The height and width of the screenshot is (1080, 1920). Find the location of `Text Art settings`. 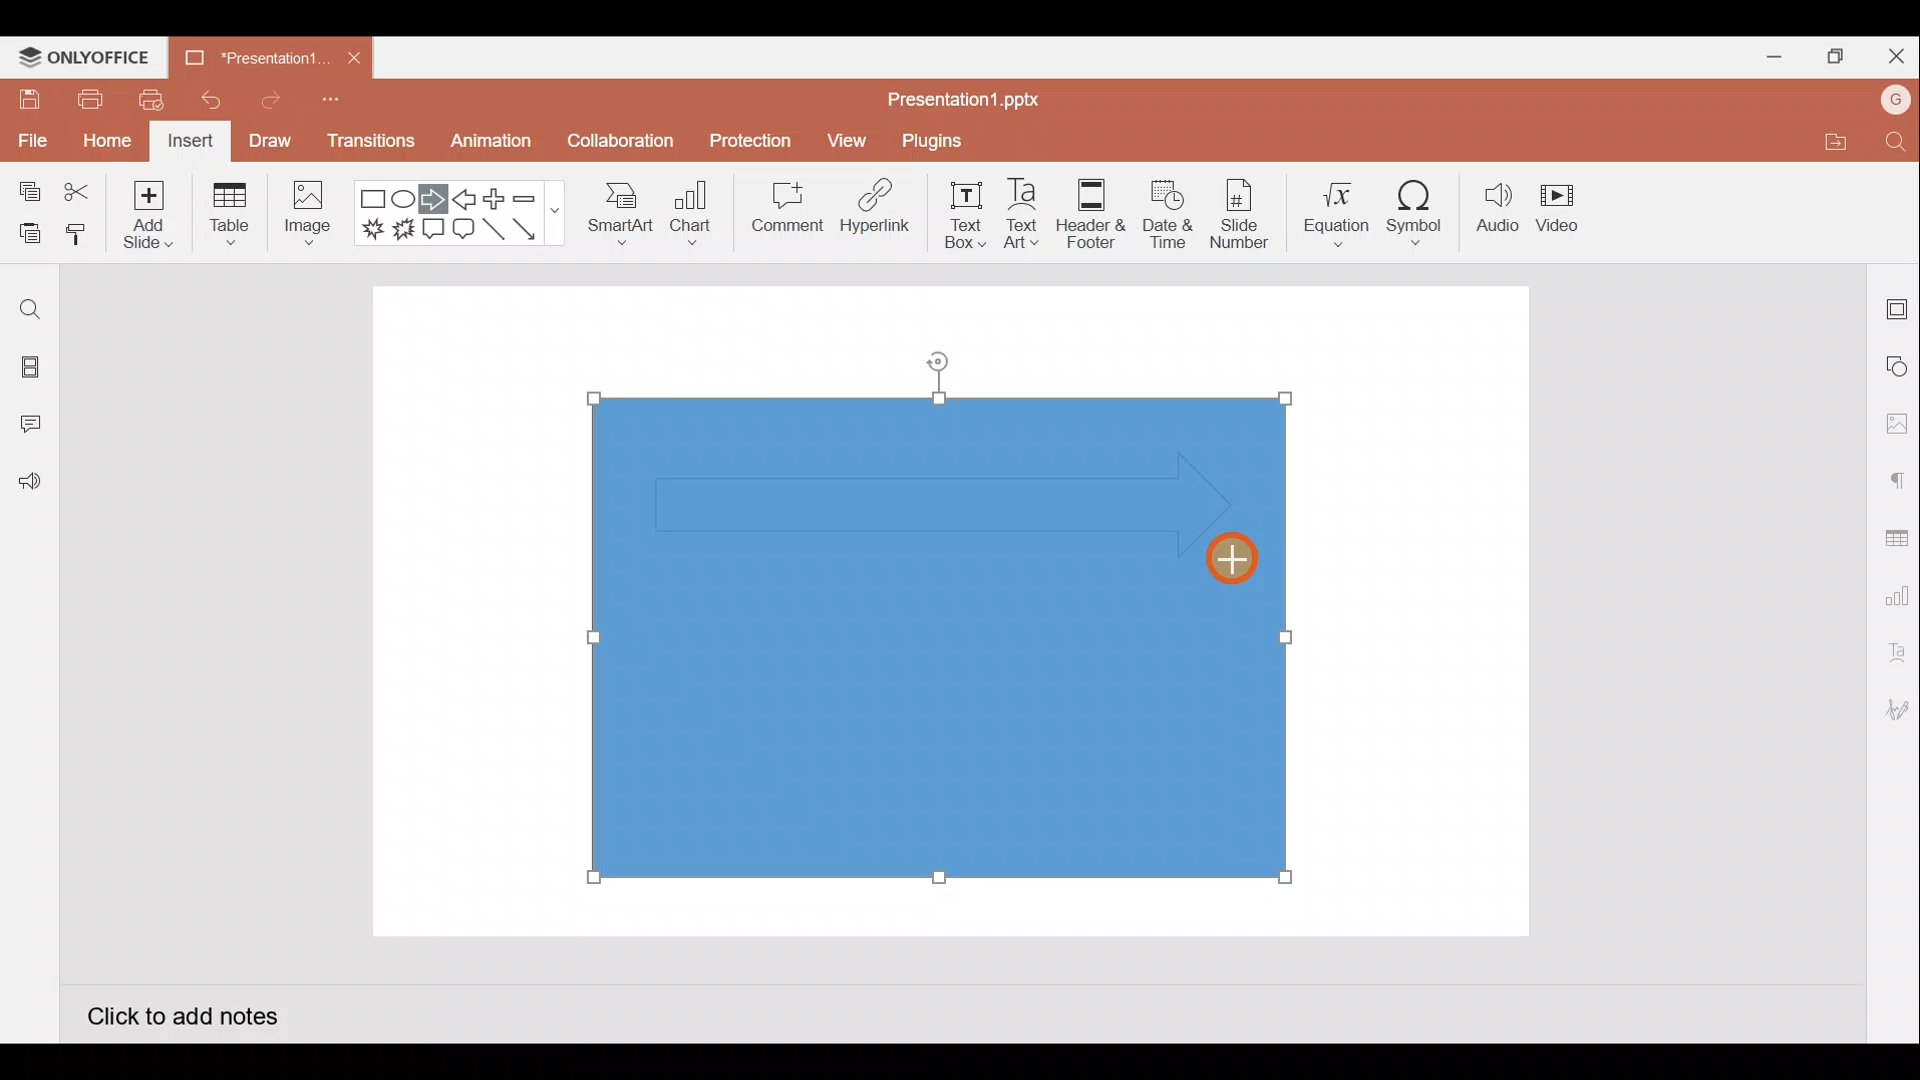

Text Art settings is located at coordinates (1895, 653).